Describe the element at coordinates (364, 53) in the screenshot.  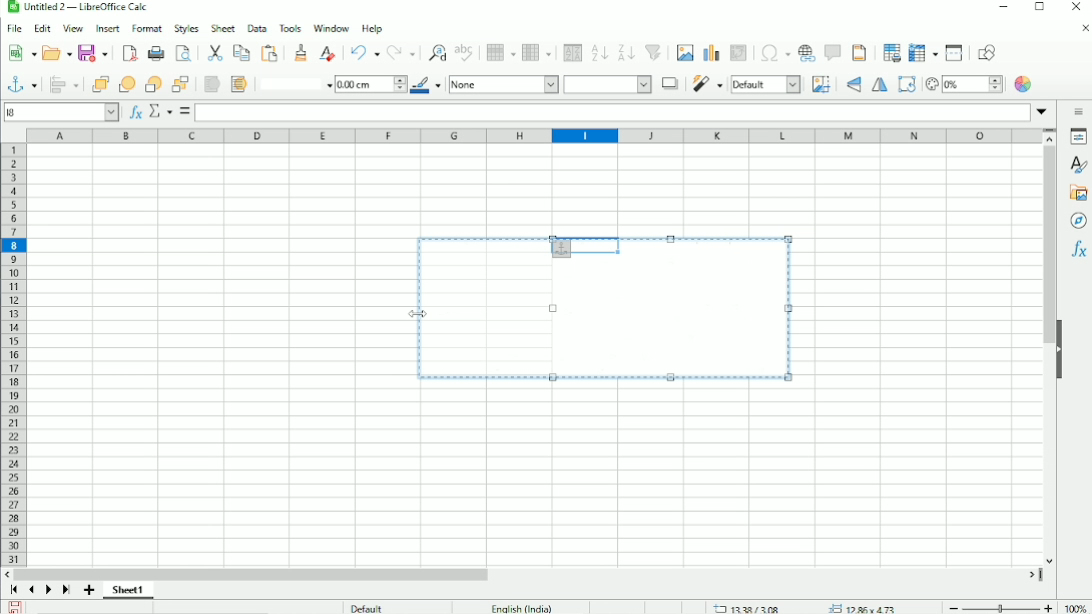
I see `Undo` at that location.